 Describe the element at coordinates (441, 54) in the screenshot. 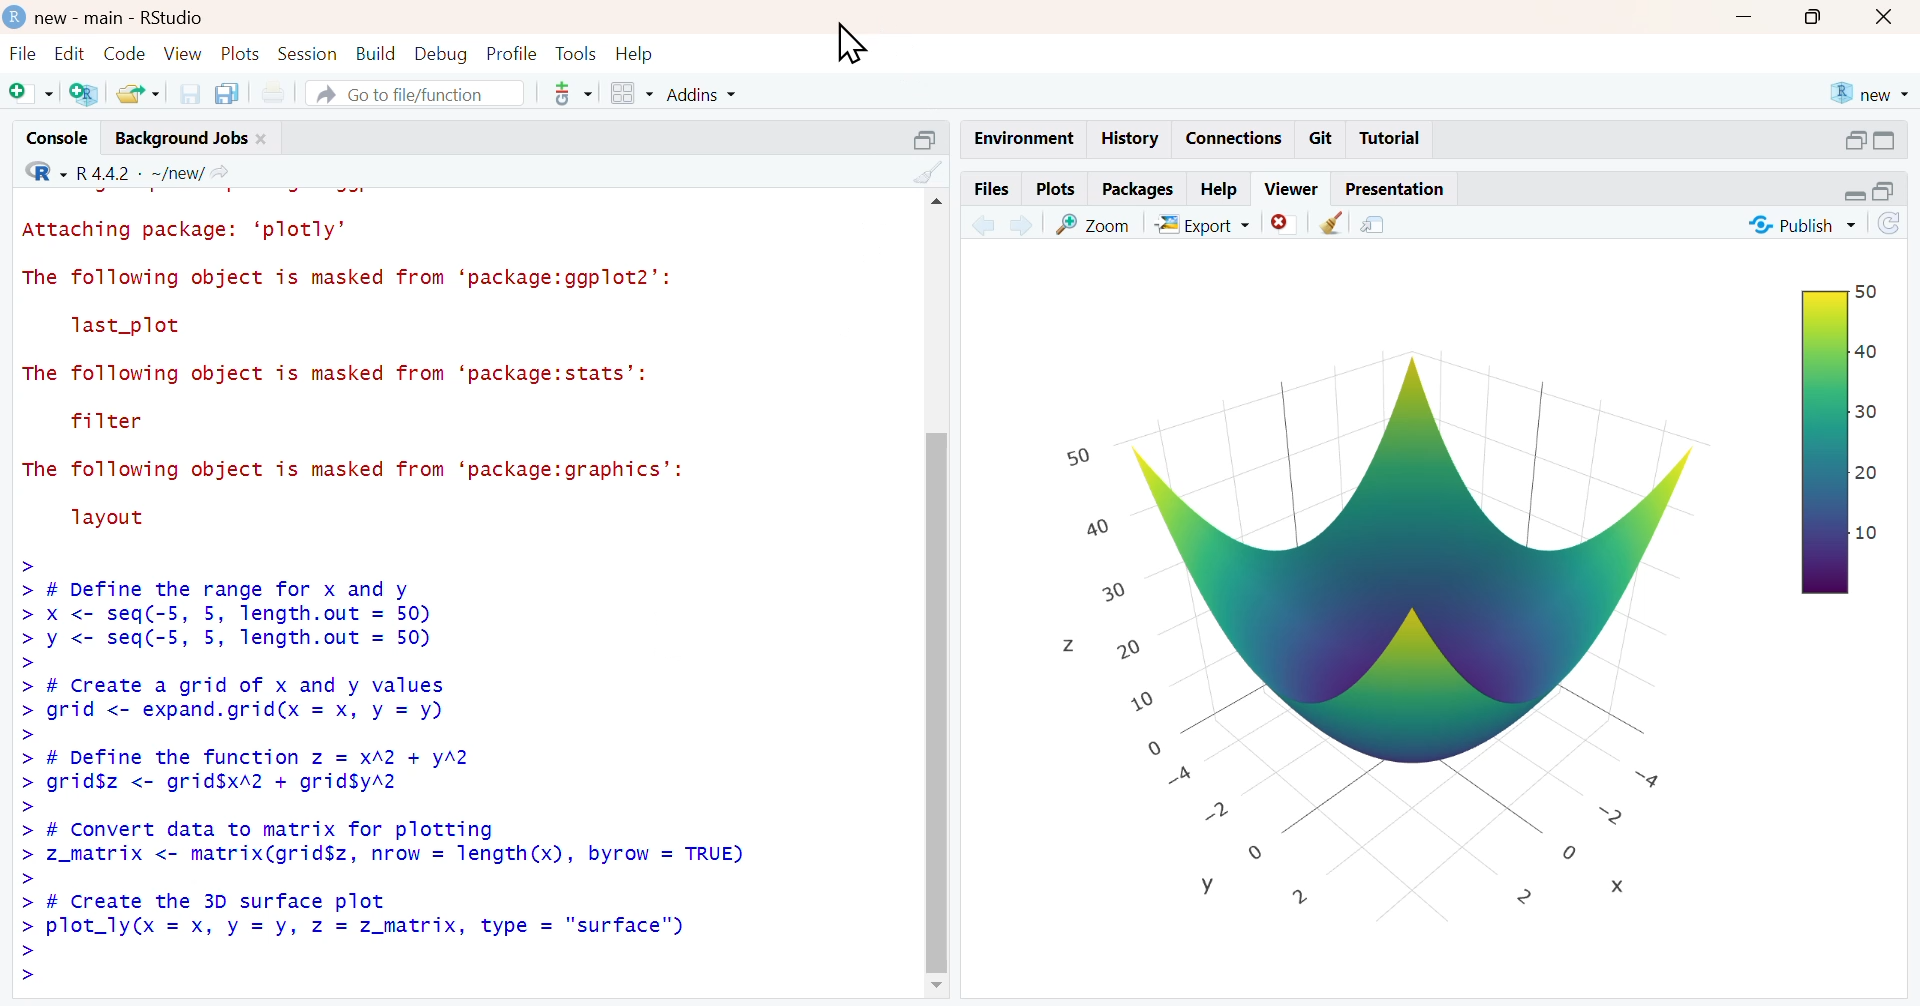

I see `debug` at that location.